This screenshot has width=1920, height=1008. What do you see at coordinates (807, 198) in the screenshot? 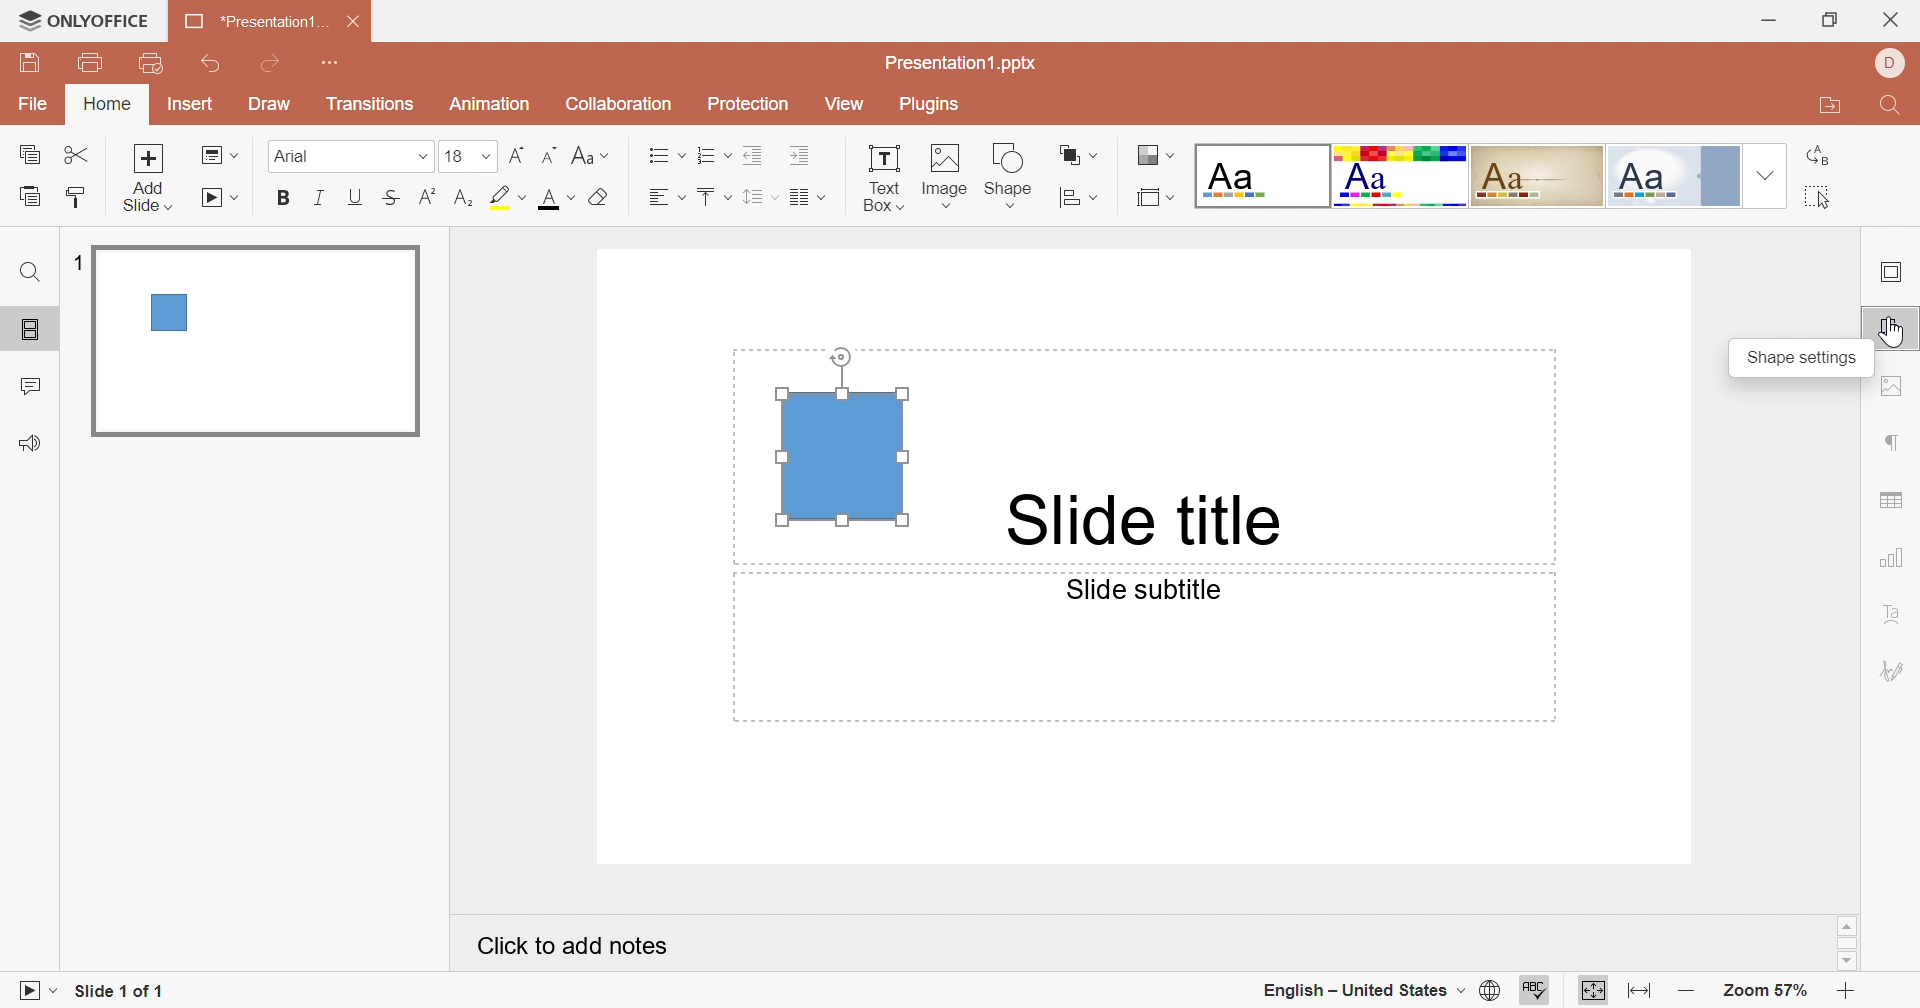
I see `Insert columns` at bounding box center [807, 198].